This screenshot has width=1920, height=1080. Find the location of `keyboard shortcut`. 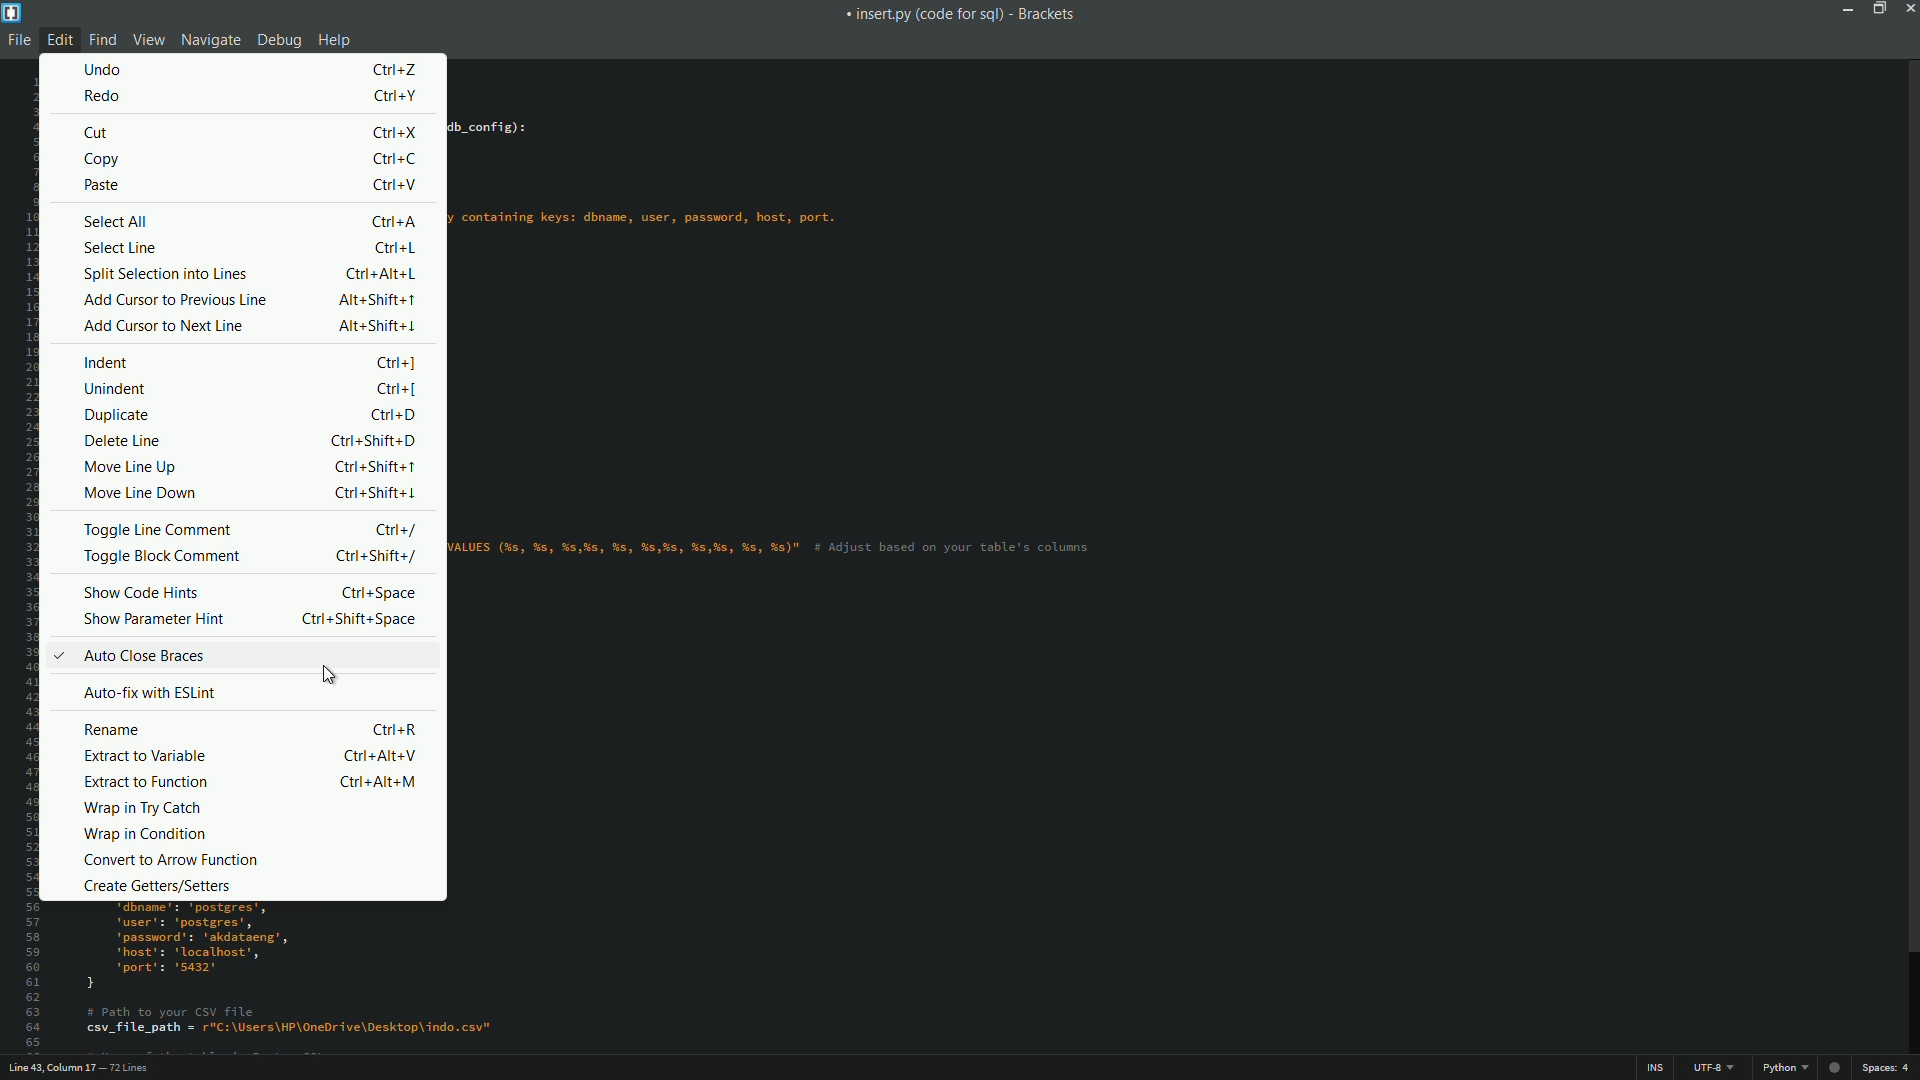

keyboard shortcut is located at coordinates (404, 132).